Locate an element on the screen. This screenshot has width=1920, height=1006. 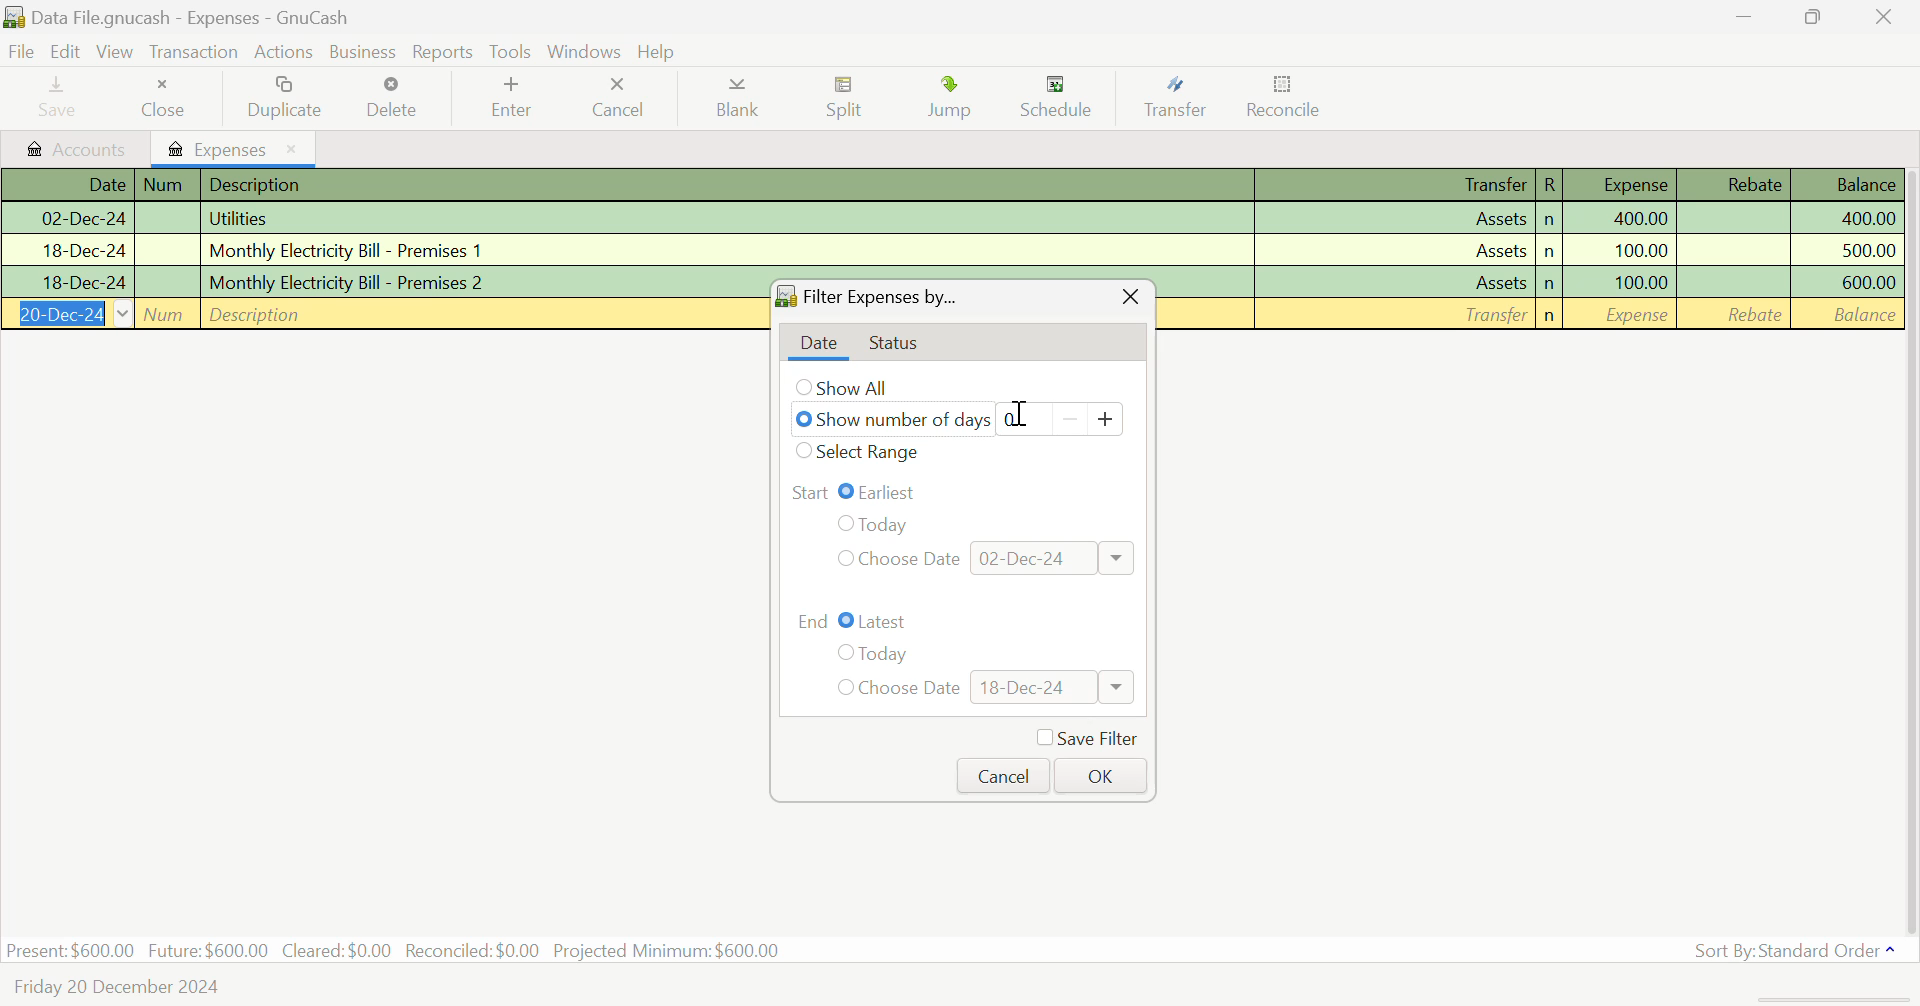
Amount is located at coordinates (1844, 284).